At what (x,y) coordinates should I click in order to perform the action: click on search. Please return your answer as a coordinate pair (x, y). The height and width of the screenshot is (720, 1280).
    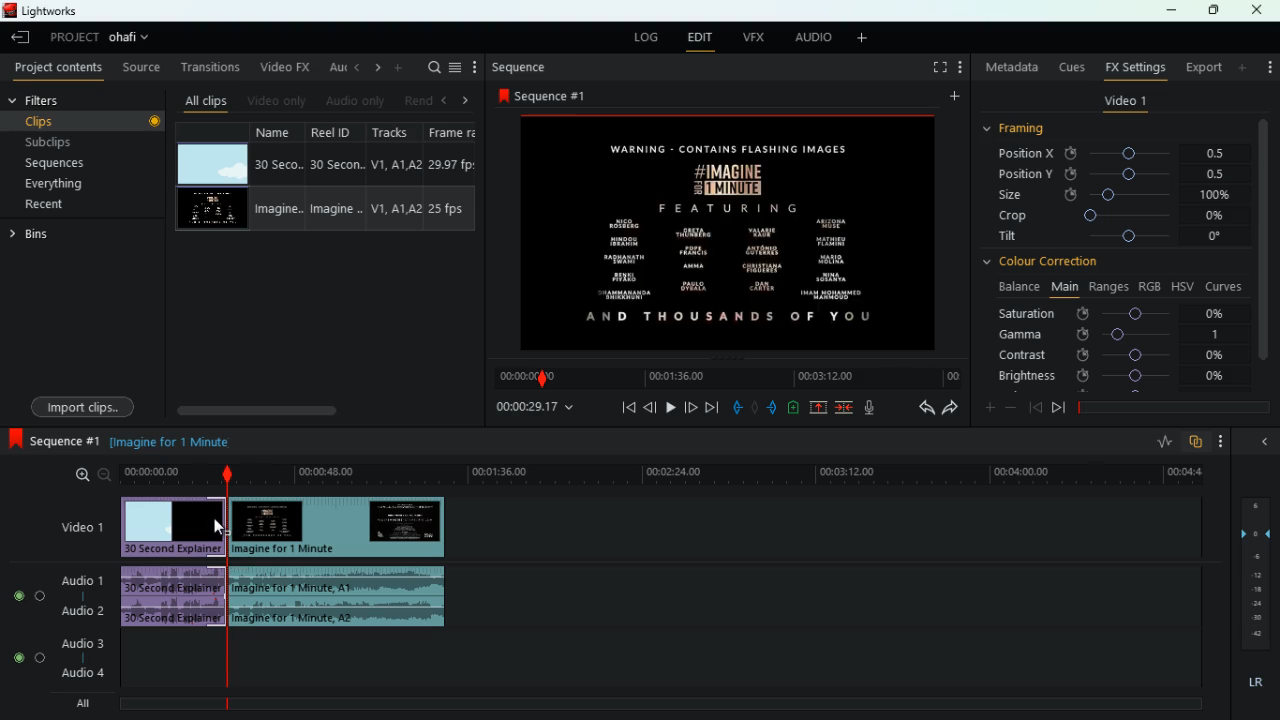
    Looking at the image, I should click on (432, 67).